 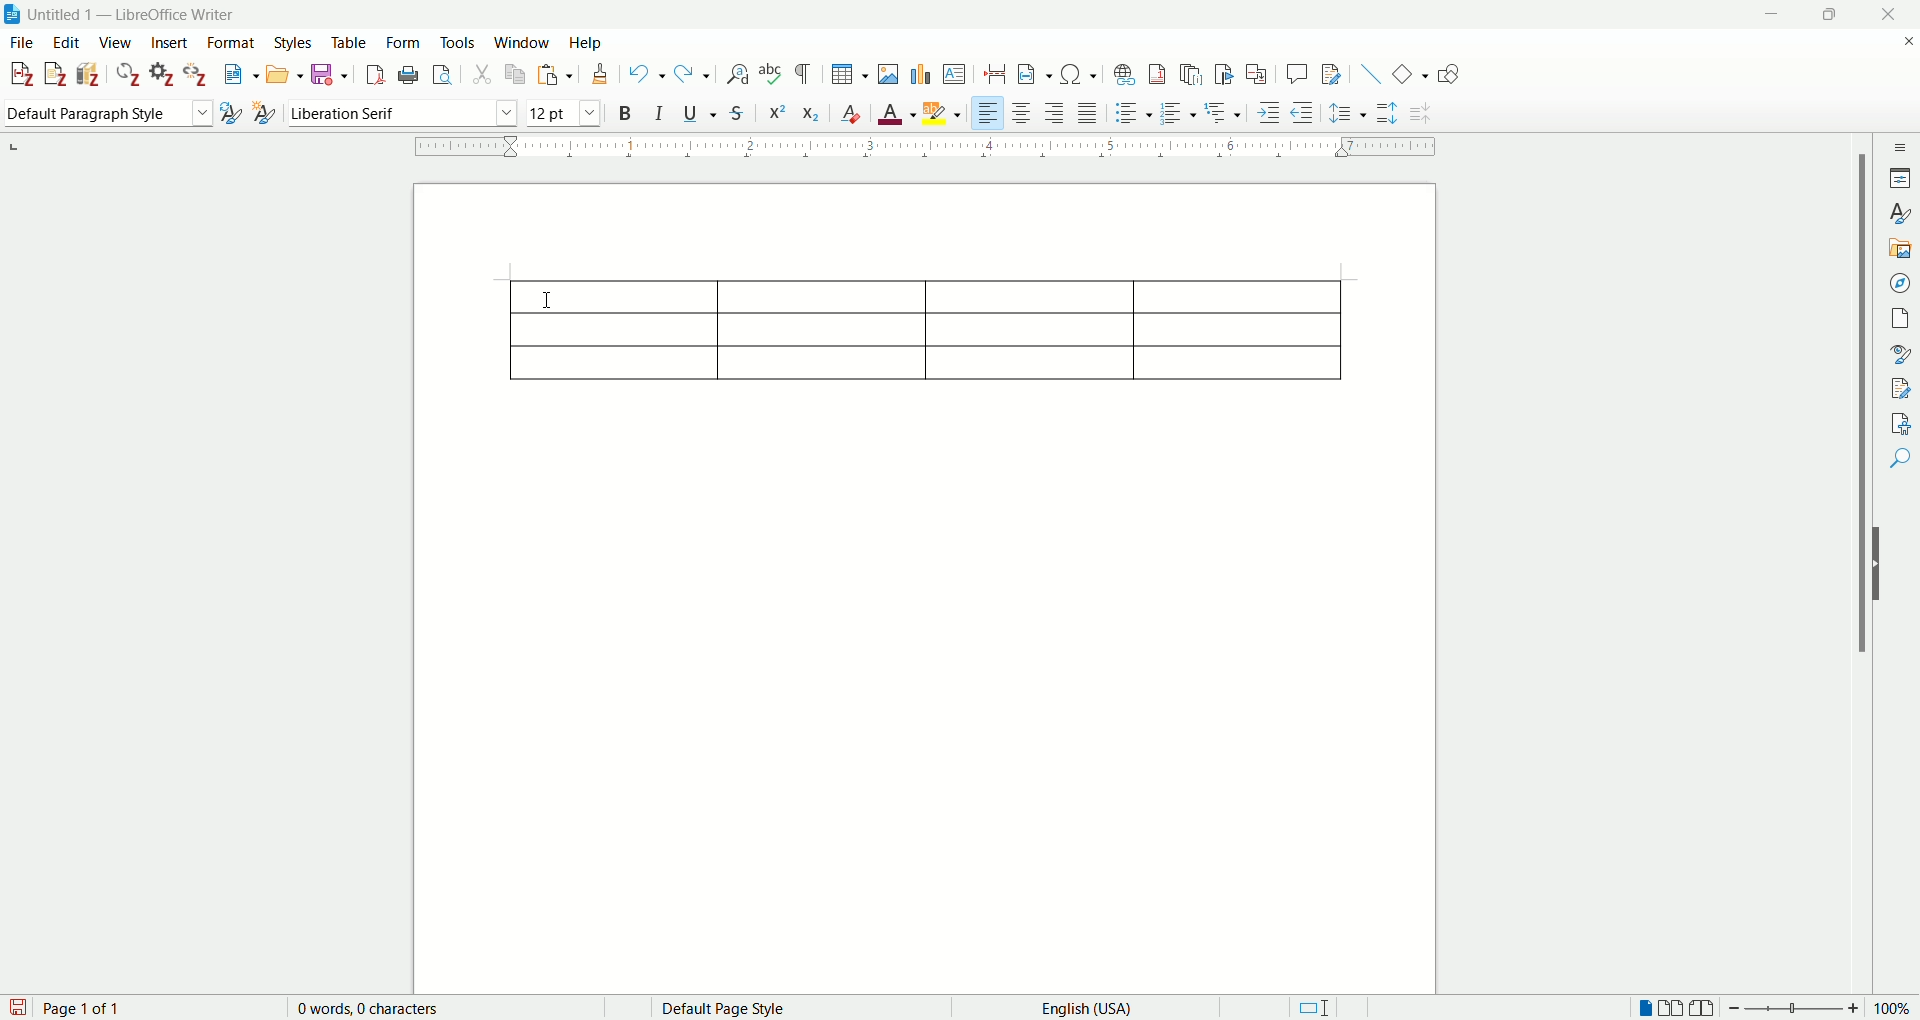 What do you see at coordinates (1034, 74) in the screenshot?
I see `insert field` at bounding box center [1034, 74].